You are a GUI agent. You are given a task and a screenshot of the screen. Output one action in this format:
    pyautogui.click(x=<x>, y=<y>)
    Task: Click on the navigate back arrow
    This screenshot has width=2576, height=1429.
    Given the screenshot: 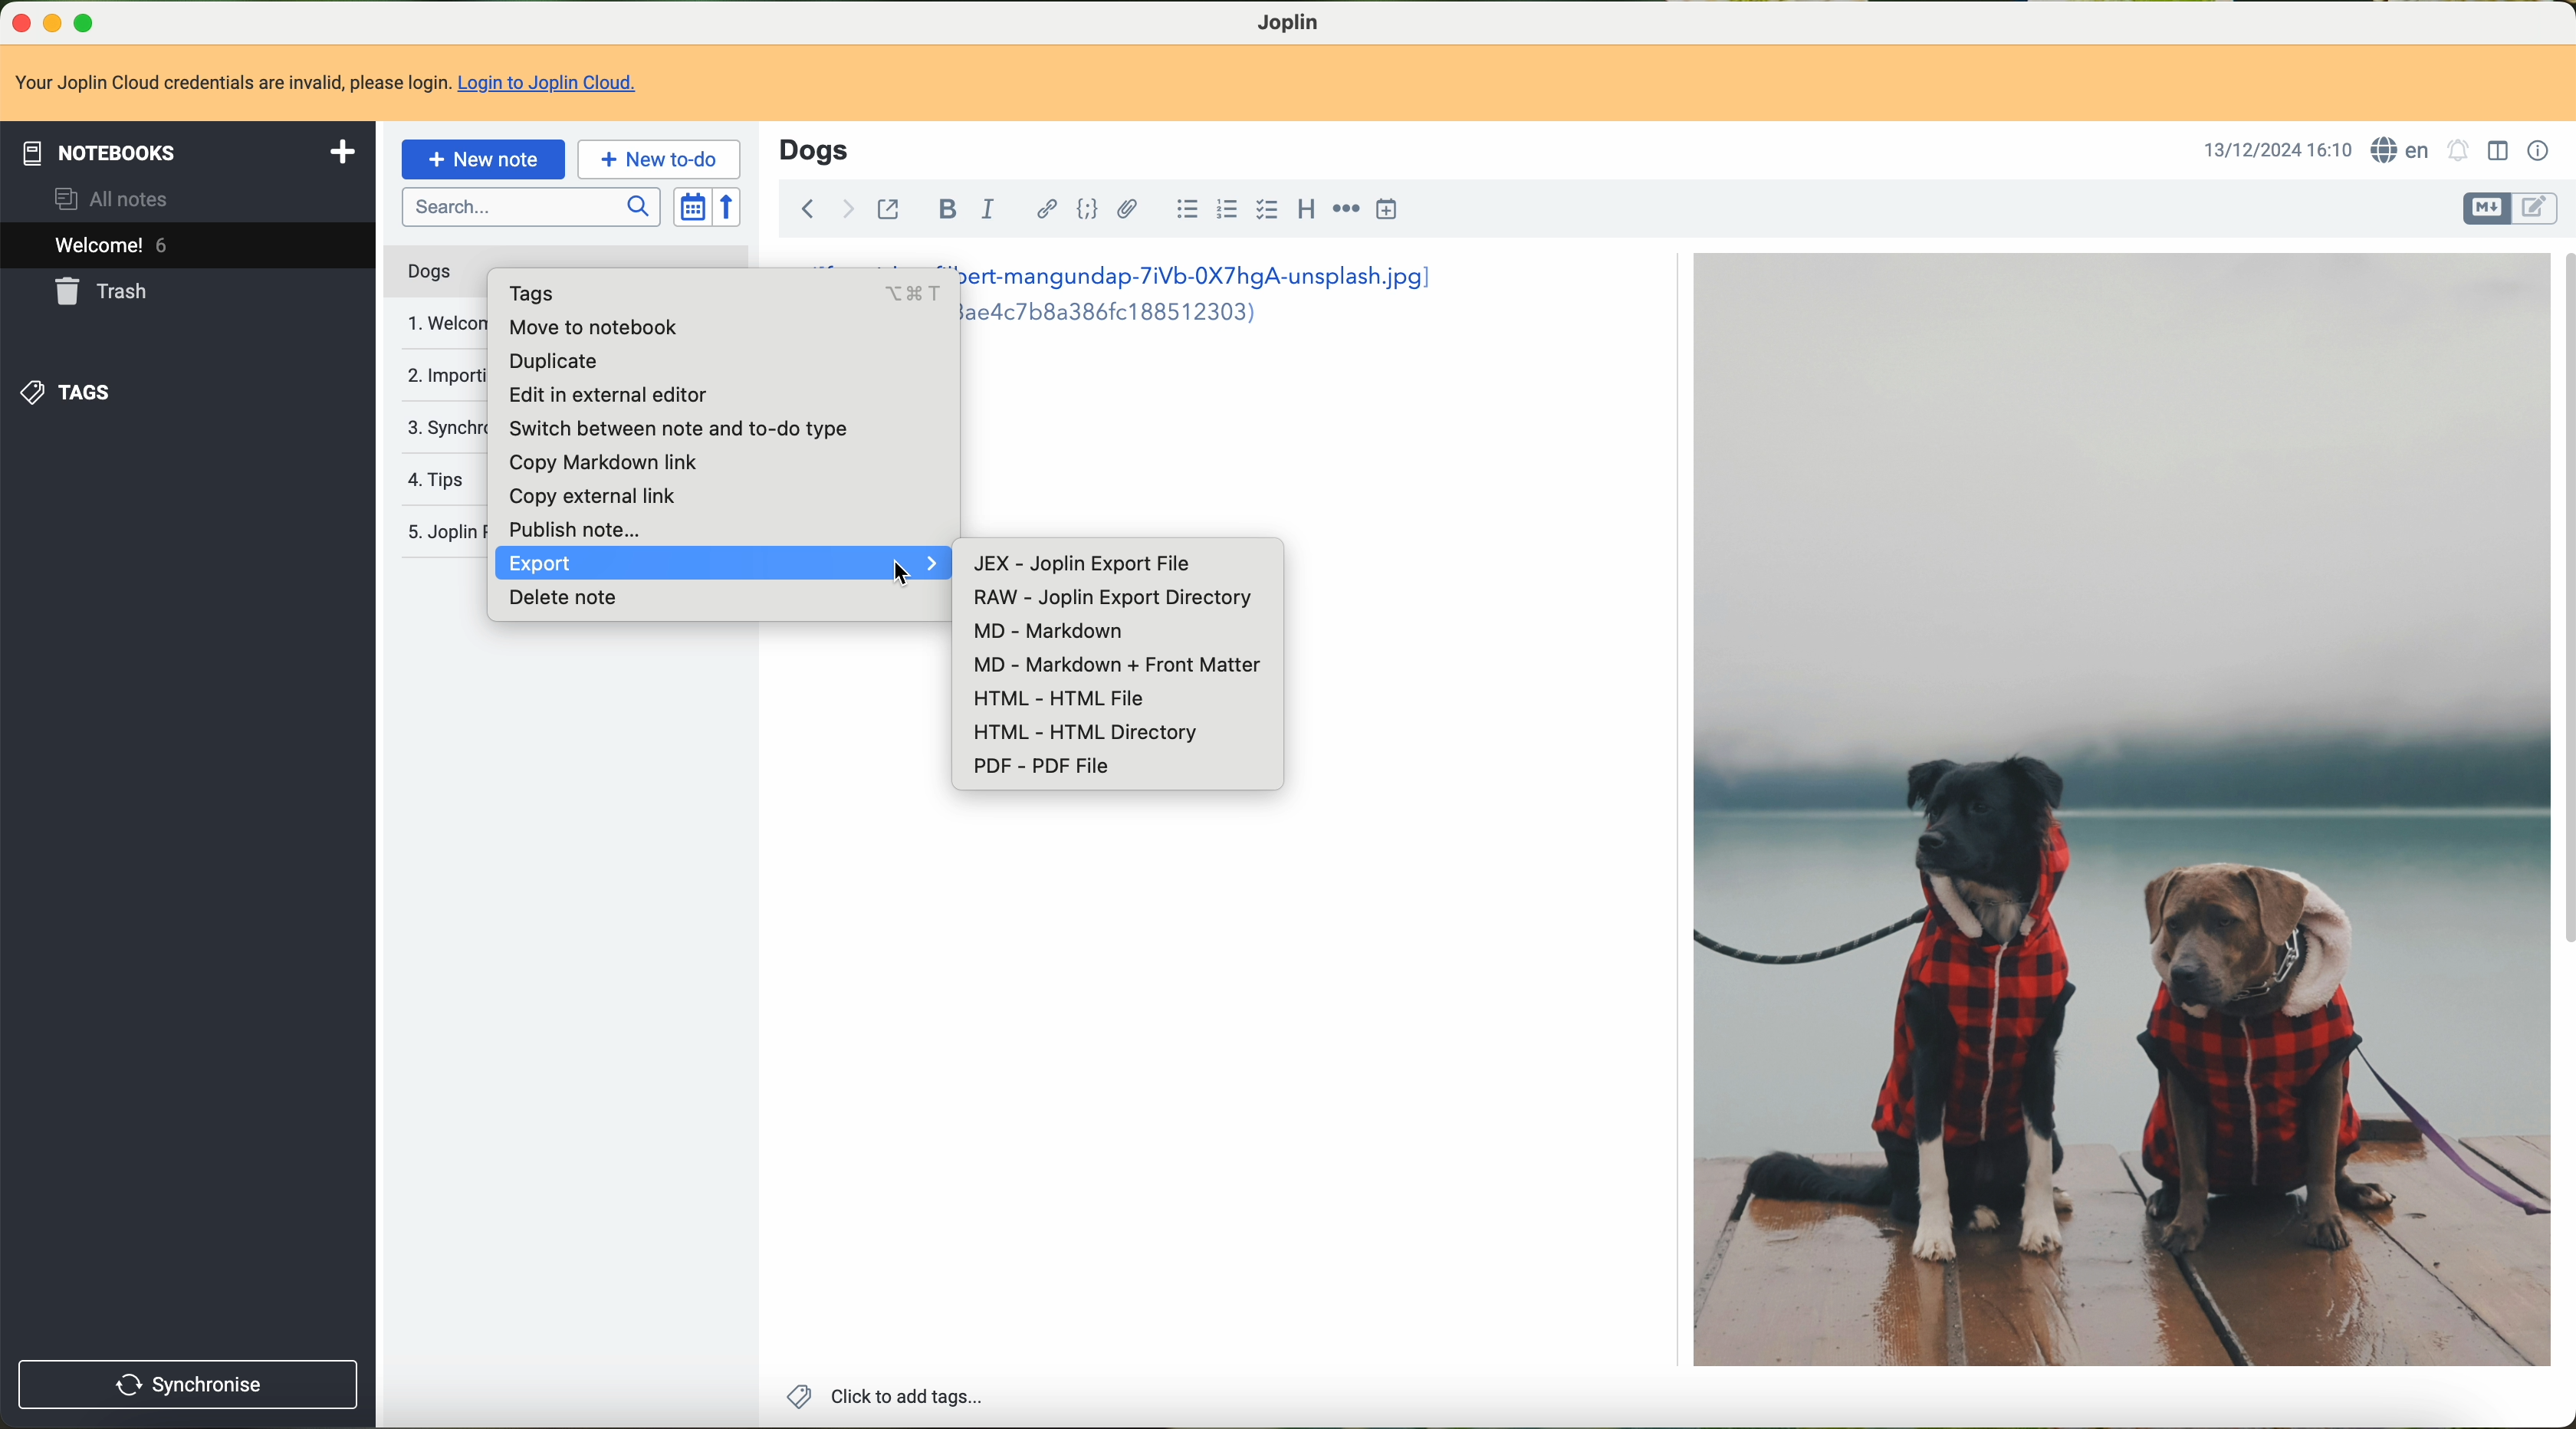 What is the action you would take?
    pyautogui.click(x=804, y=206)
    